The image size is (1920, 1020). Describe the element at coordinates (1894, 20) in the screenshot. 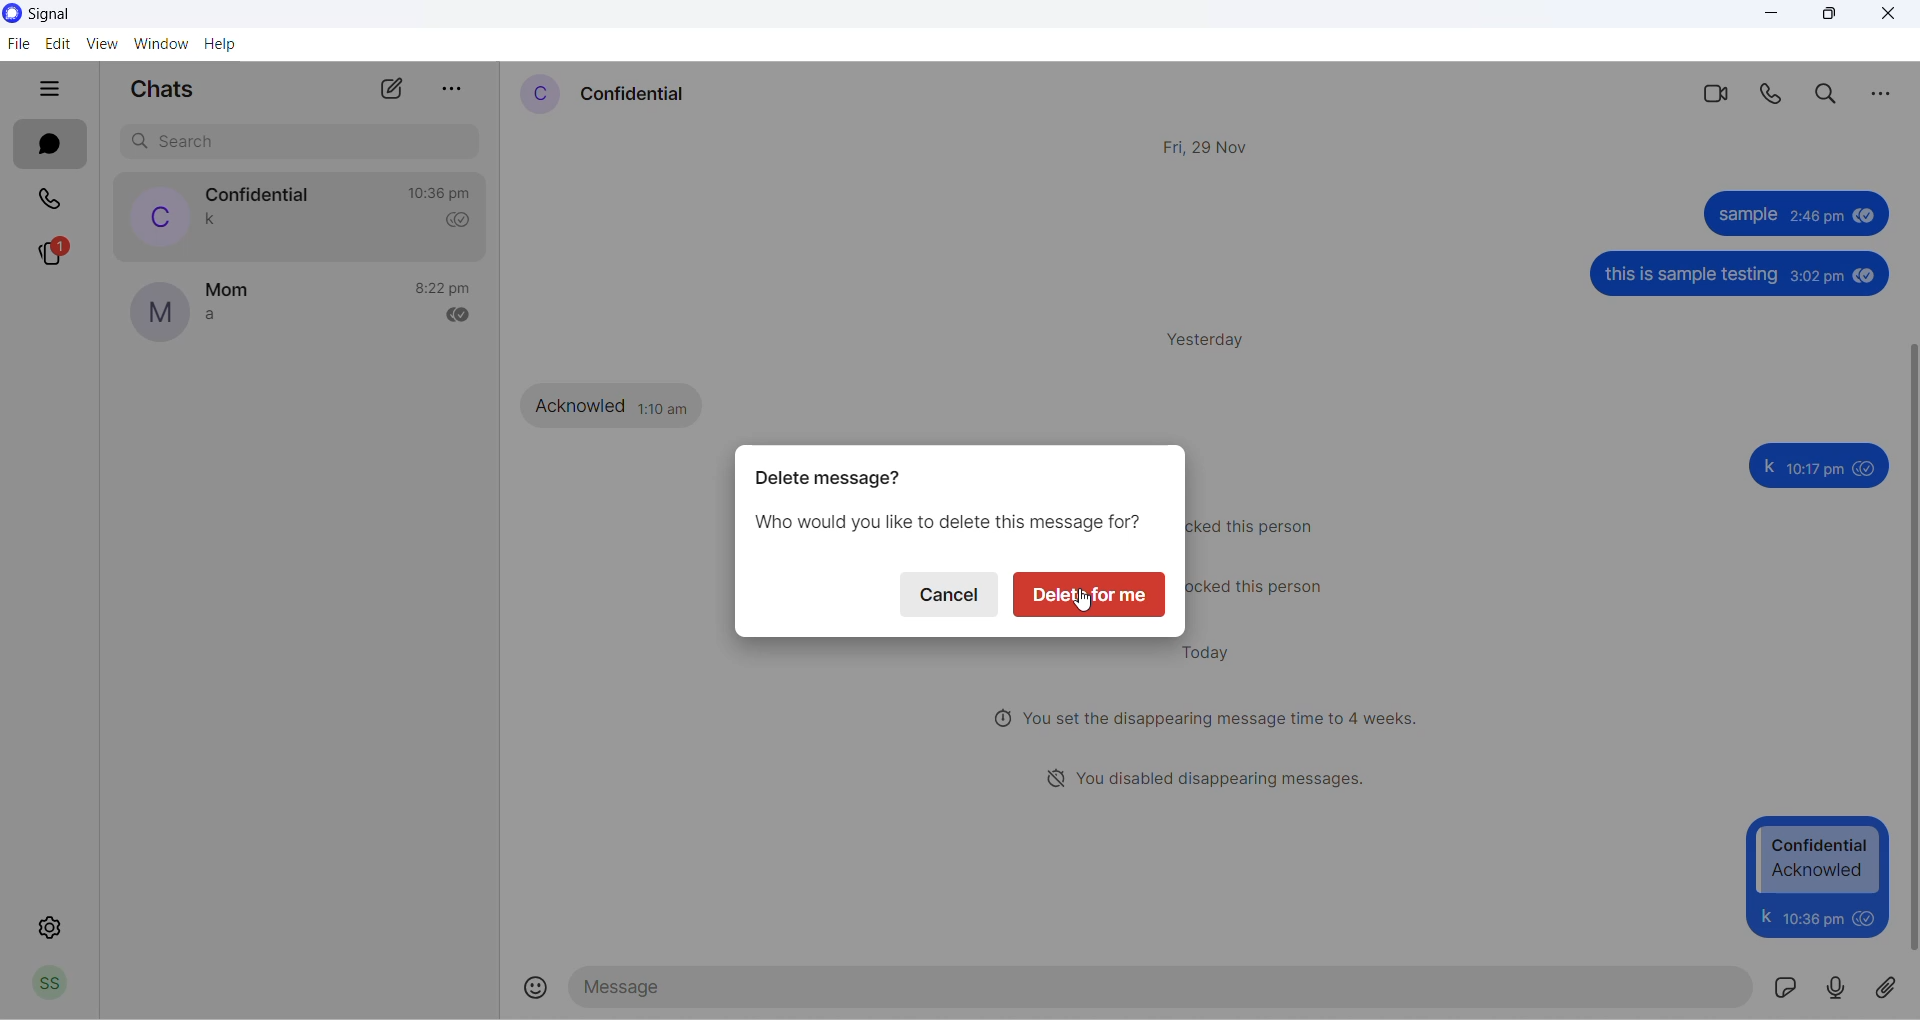

I see `close` at that location.